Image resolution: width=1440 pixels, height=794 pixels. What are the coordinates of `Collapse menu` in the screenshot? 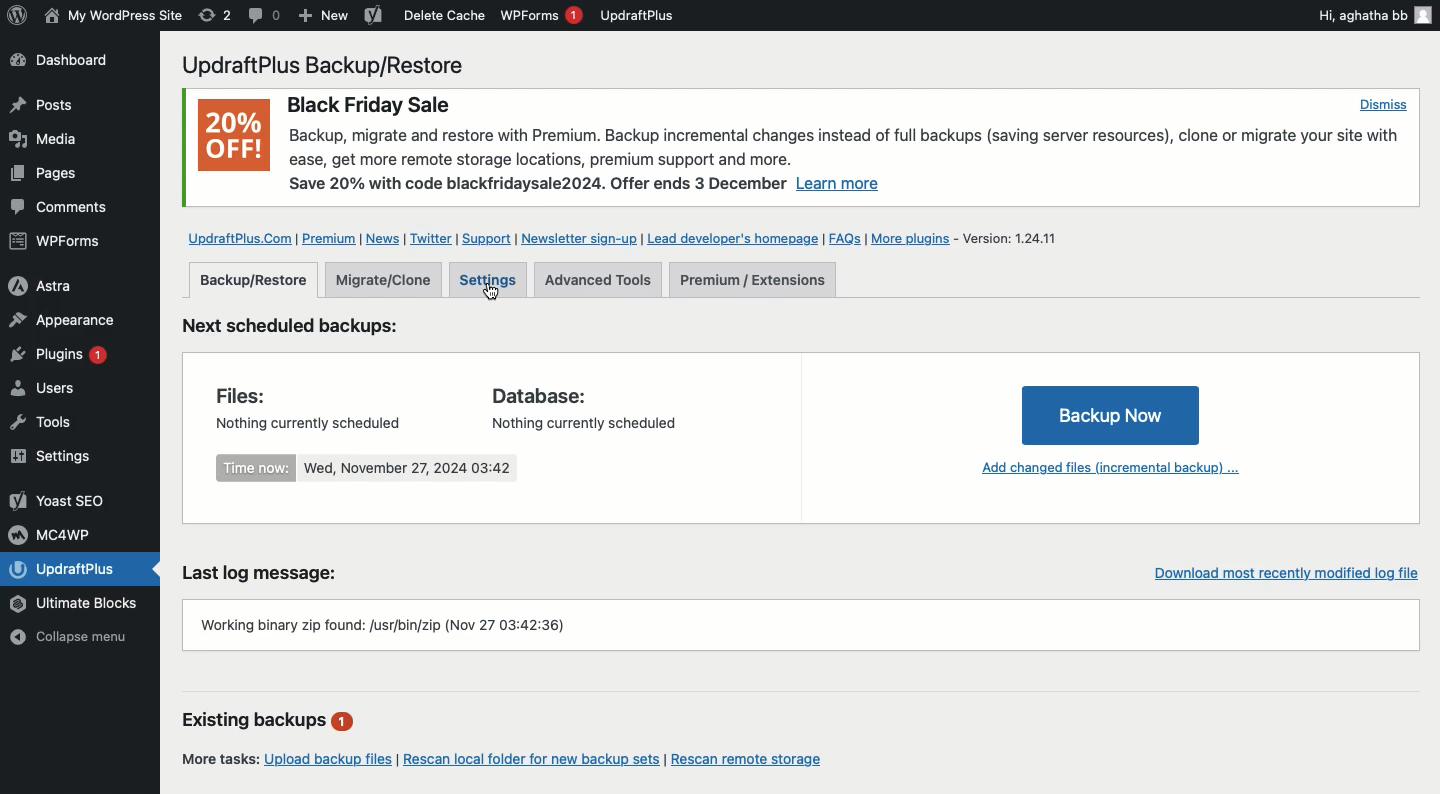 It's located at (73, 635).